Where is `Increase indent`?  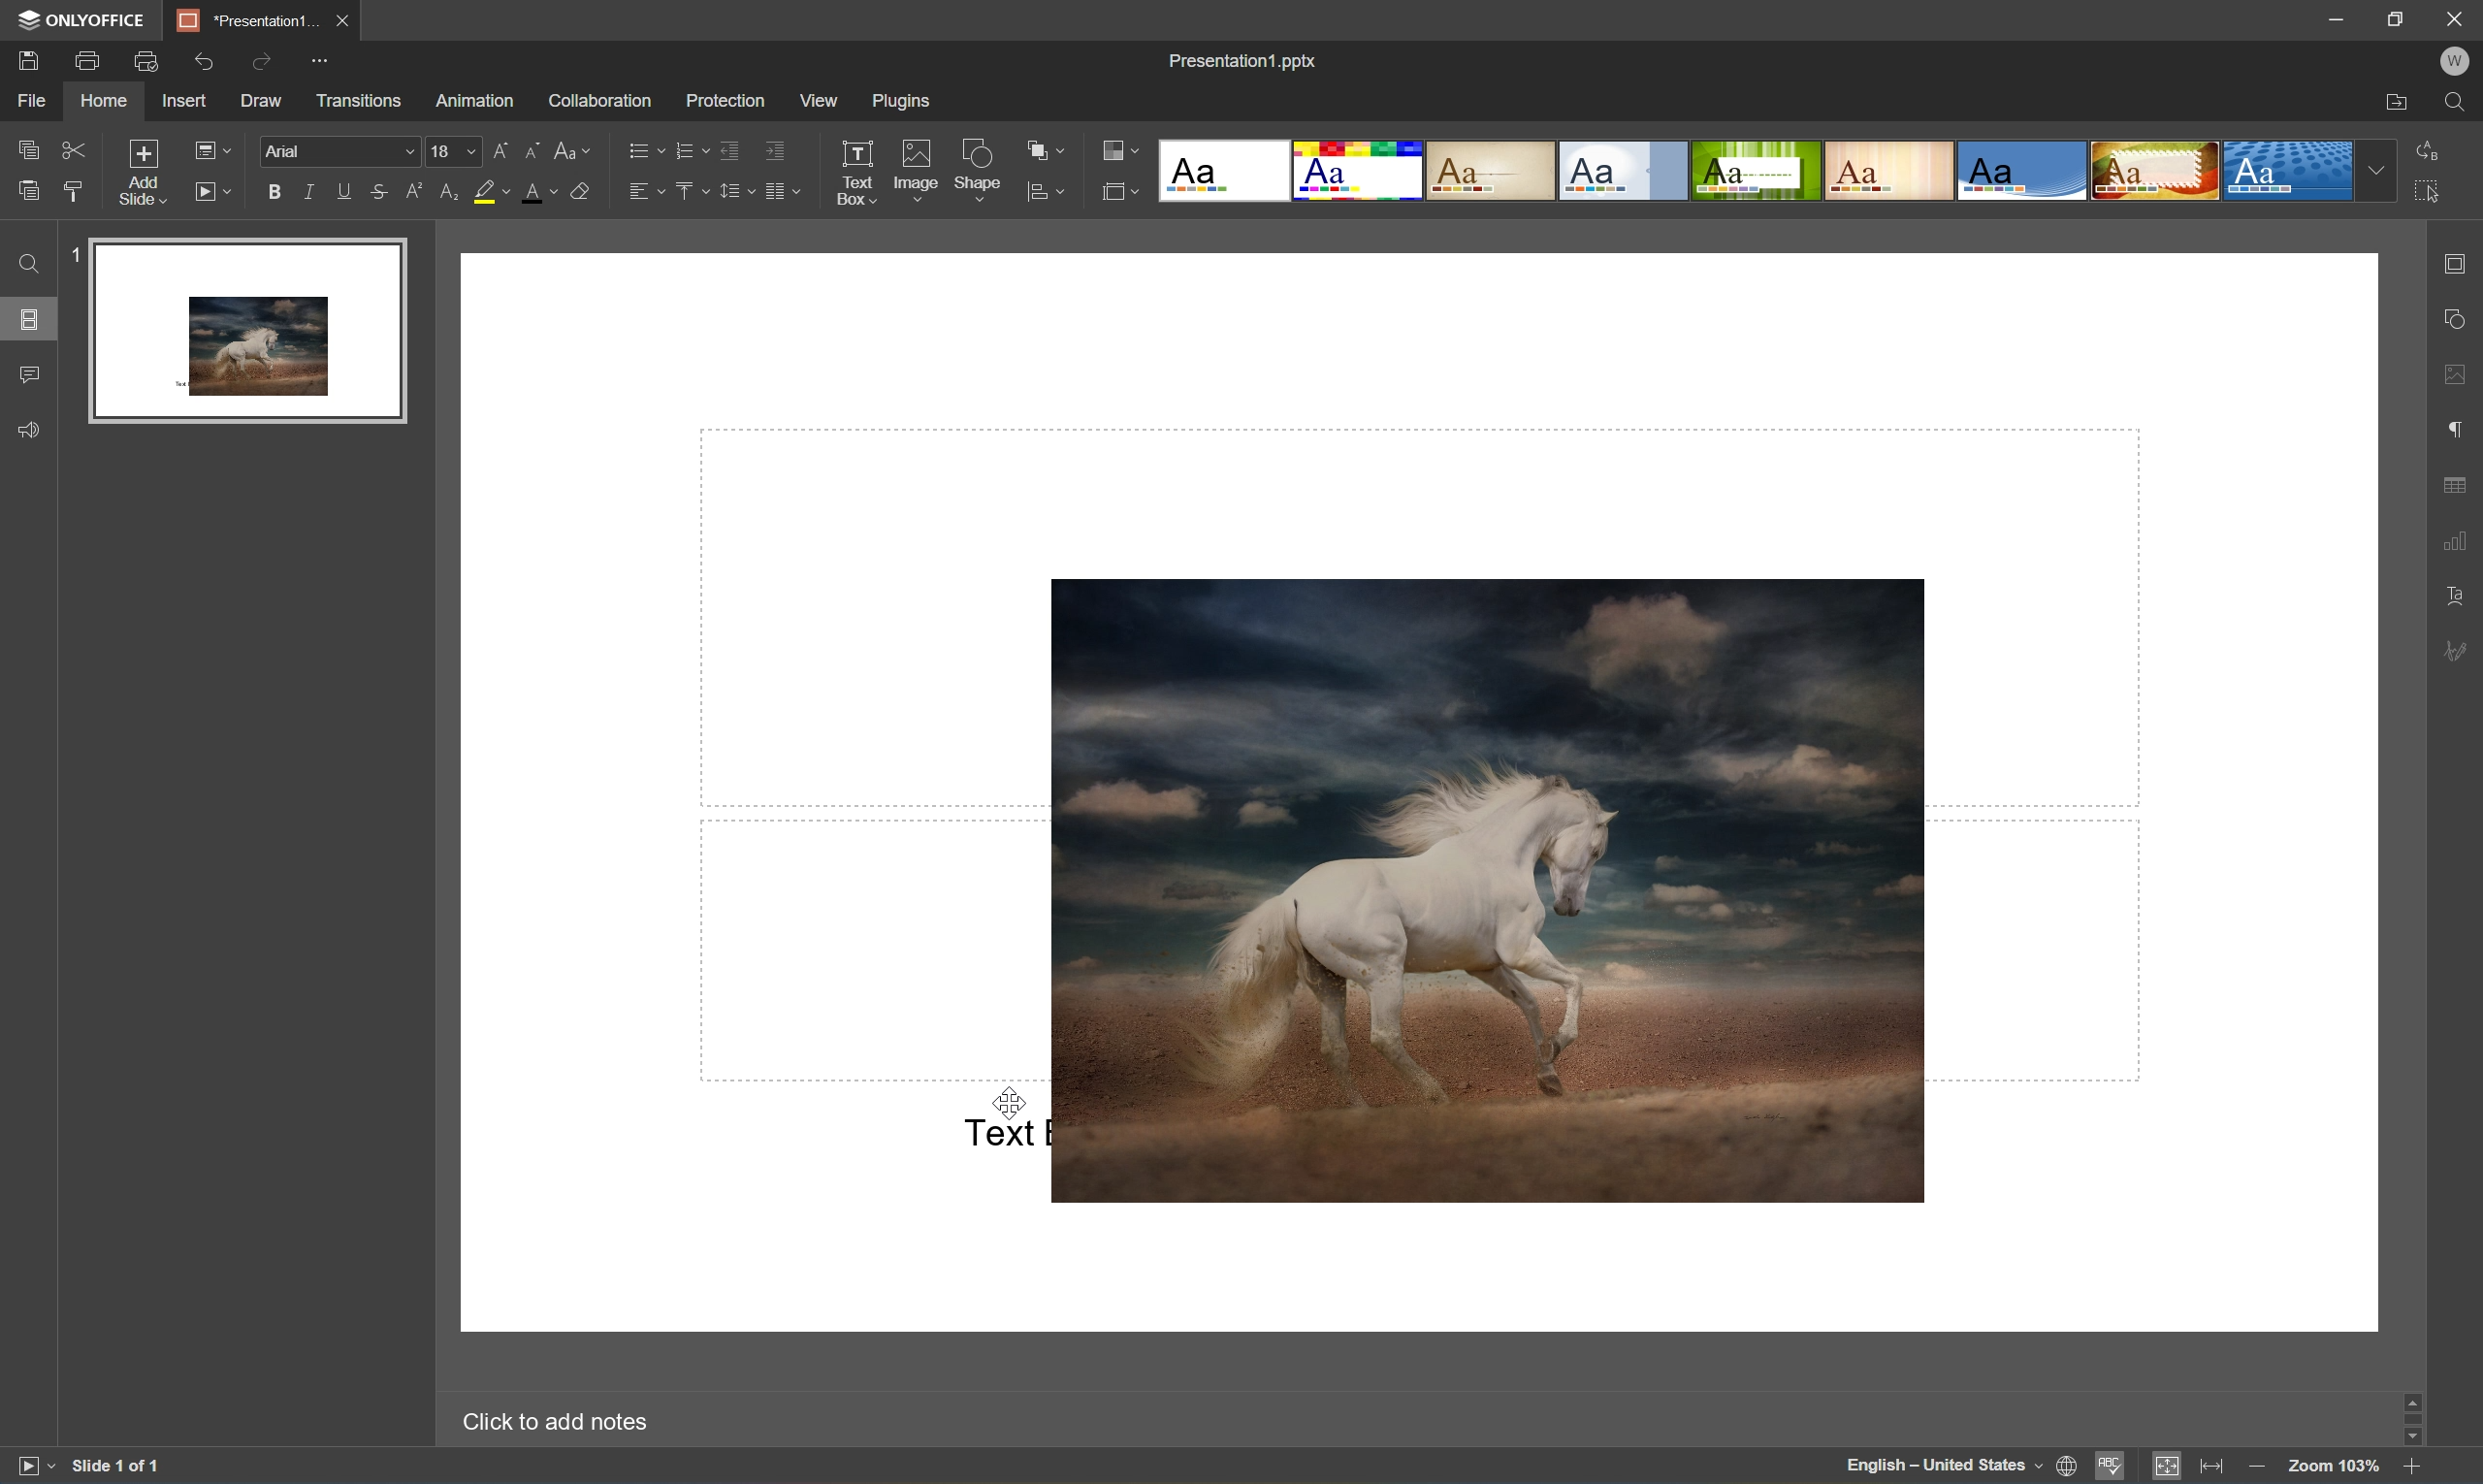
Increase indent is located at coordinates (778, 145).